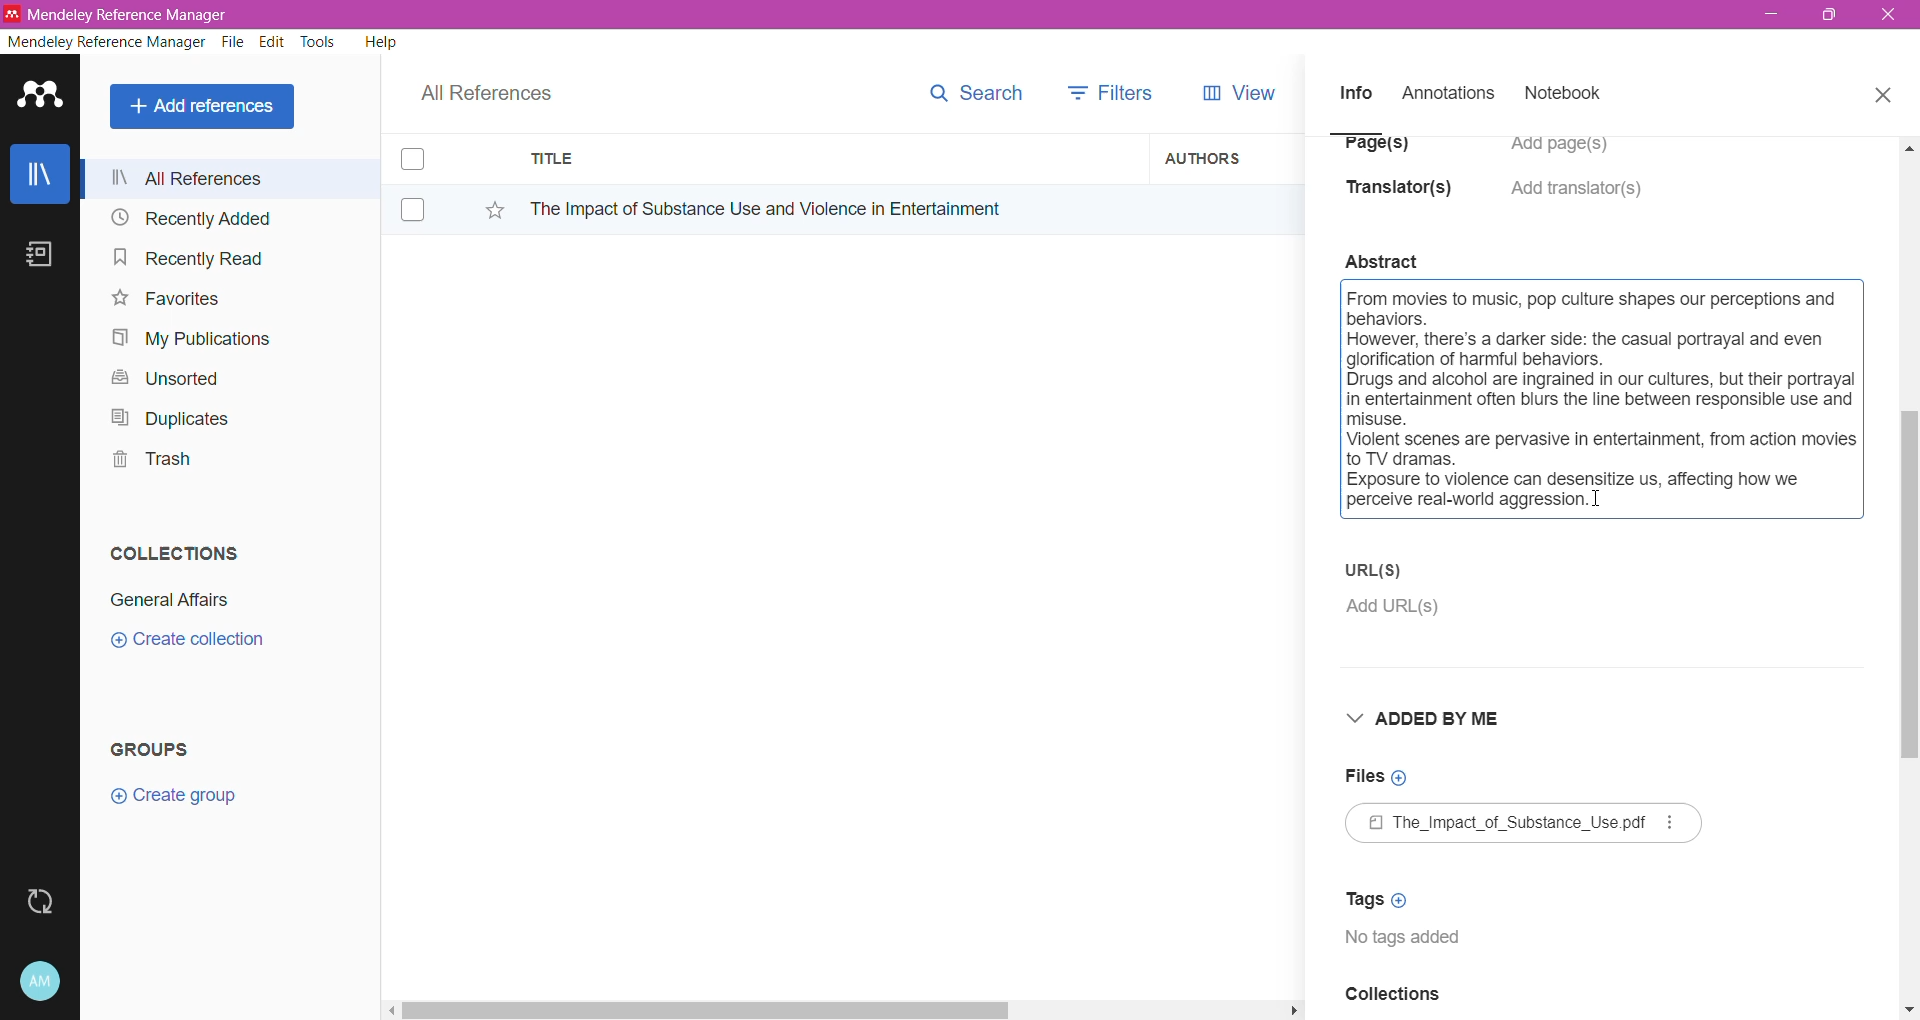 The image size is (1920, 1020). What do you see at coordinates (1579, 200) in the screenshot?
I see `Click to Add translators` at bounding box center [1579, 200].